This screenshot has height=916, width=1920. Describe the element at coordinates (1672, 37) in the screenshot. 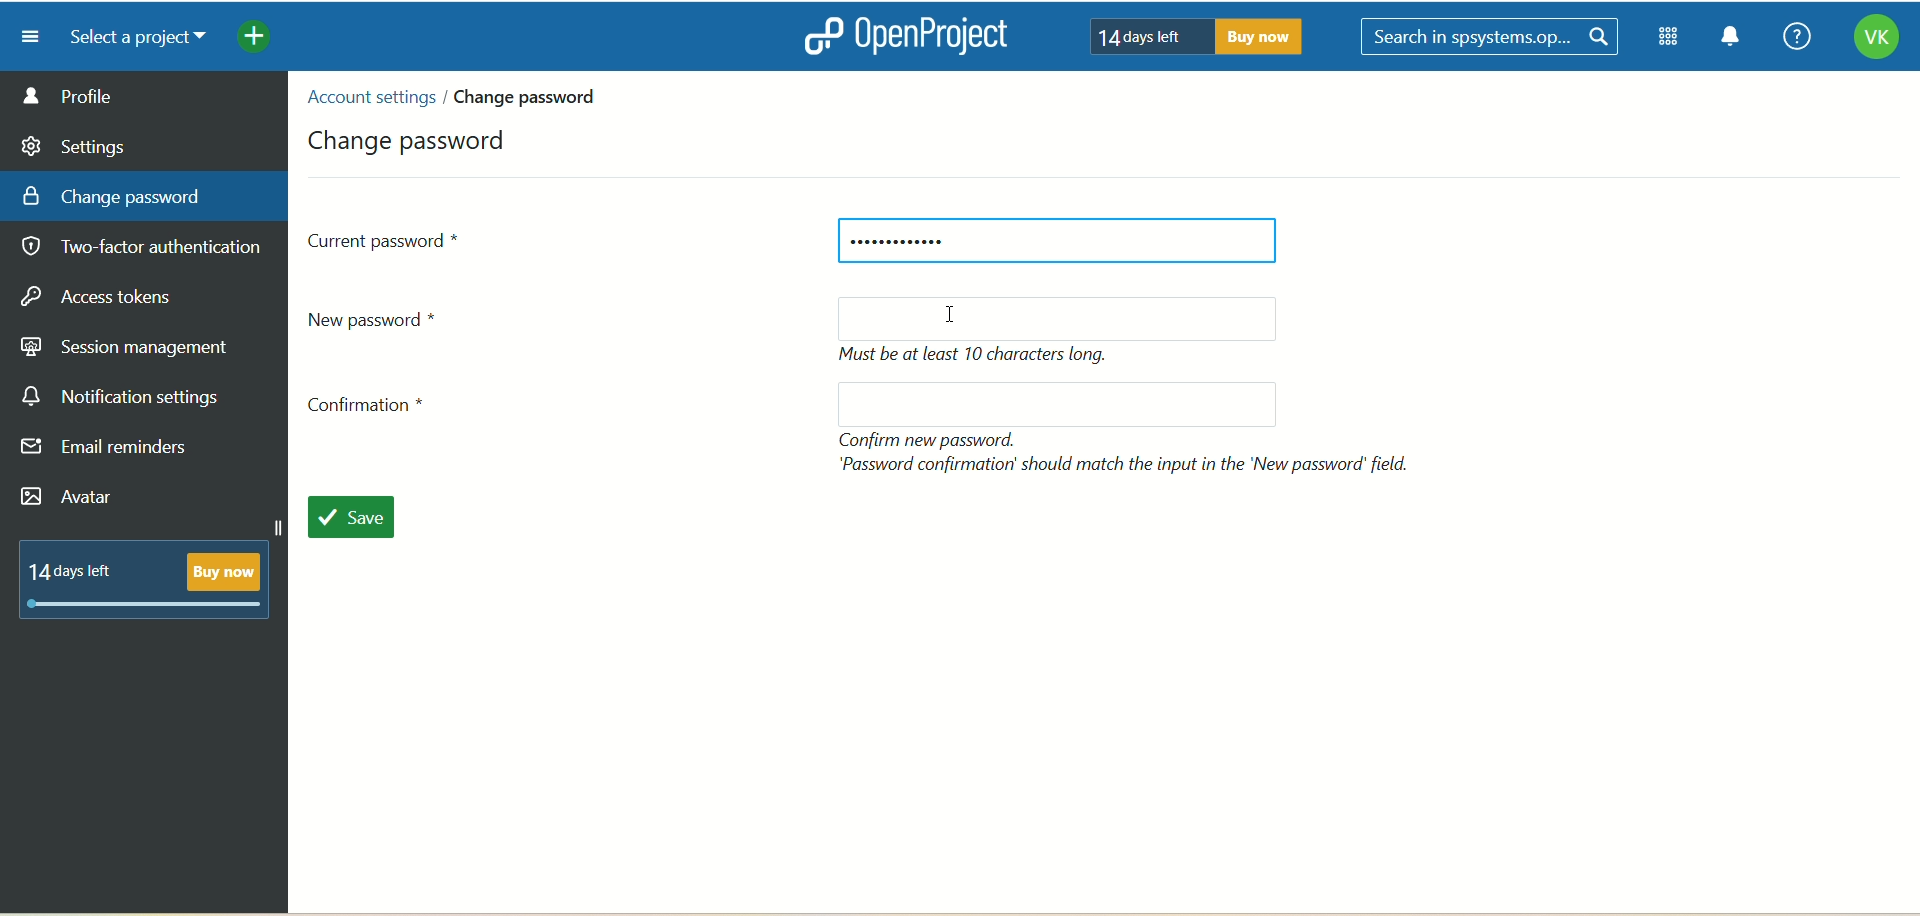

I see `module` at that location.